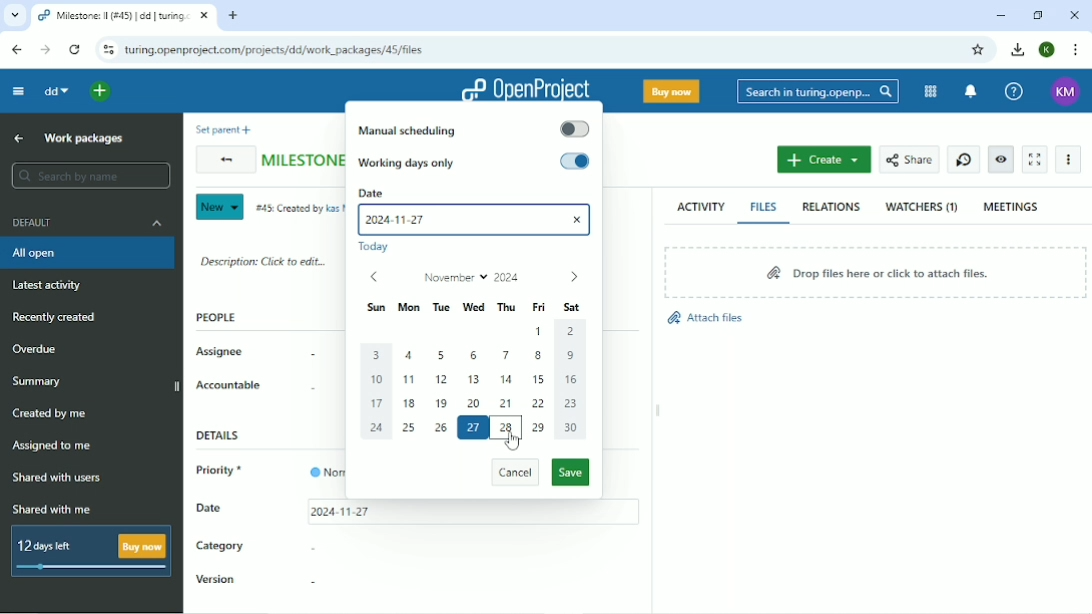 The width and height of the screenshot is (1092, 614). I want to click on Today, so click(378, 248).